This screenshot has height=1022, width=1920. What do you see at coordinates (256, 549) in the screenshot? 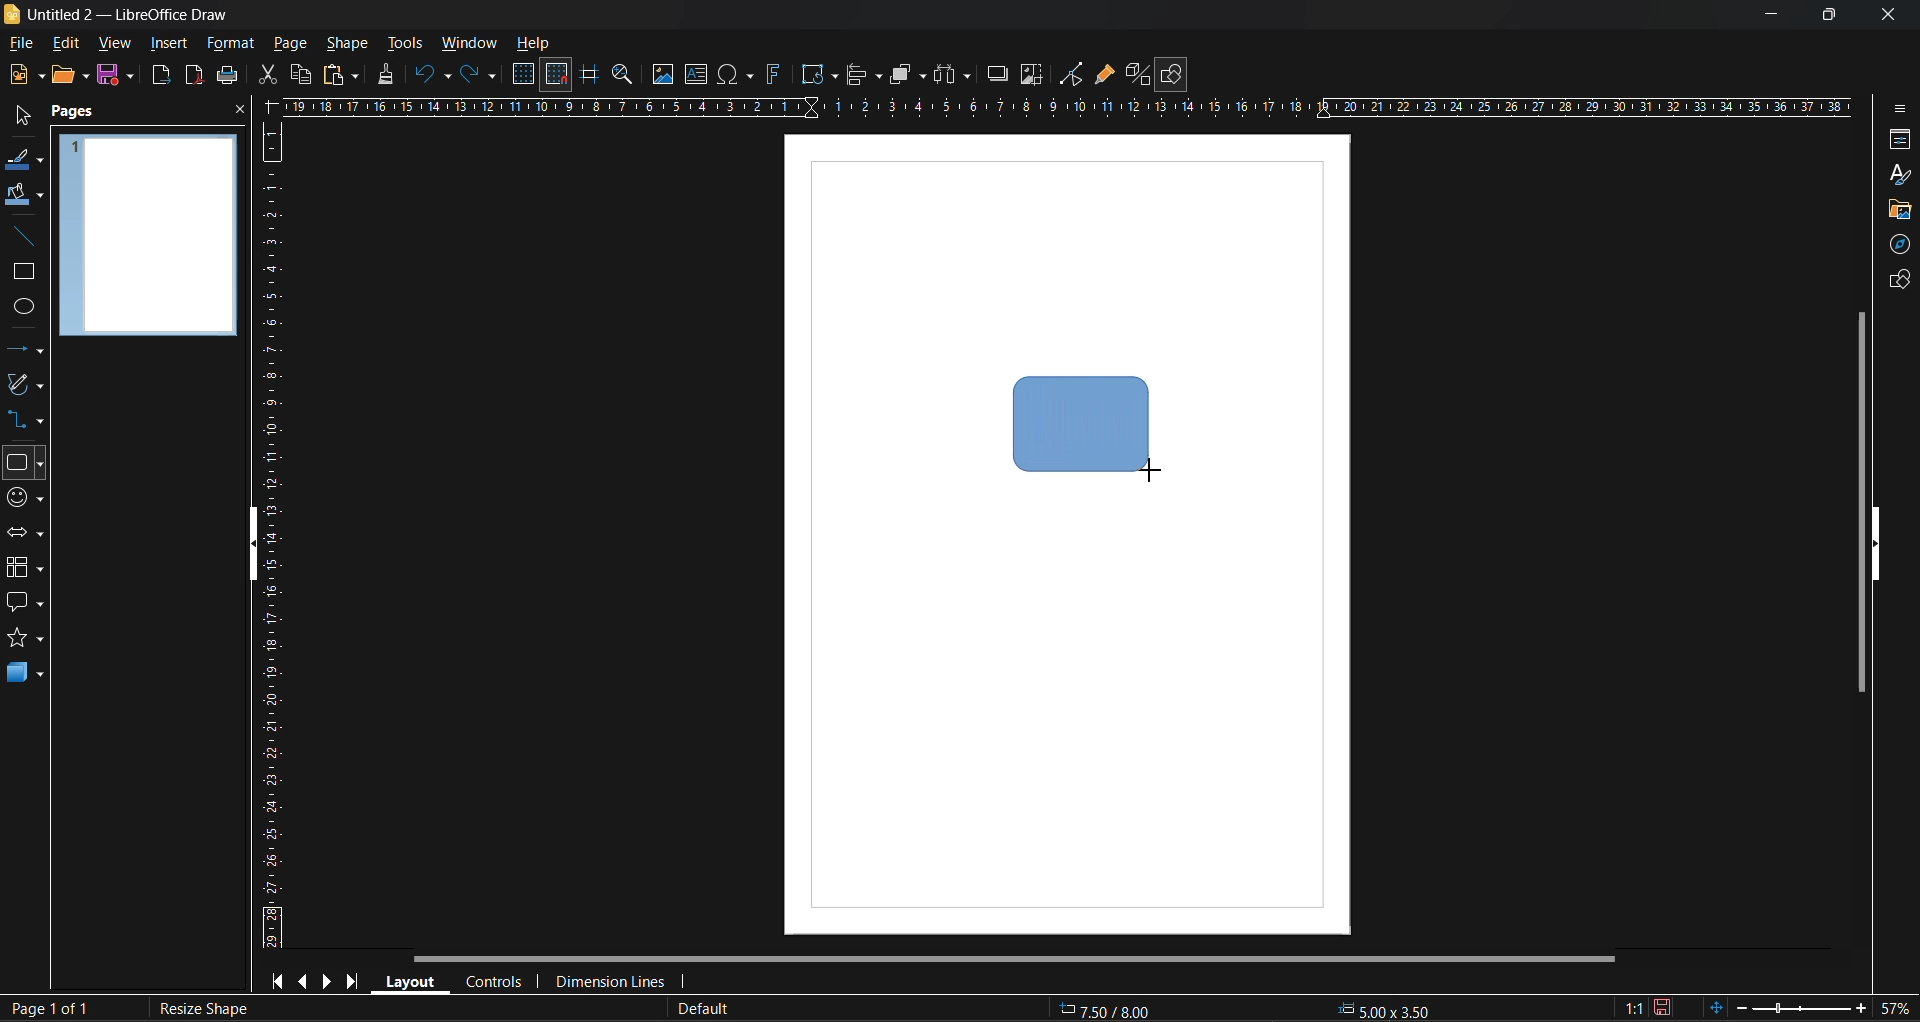
I see `hide` at bounding box center [256, 549].